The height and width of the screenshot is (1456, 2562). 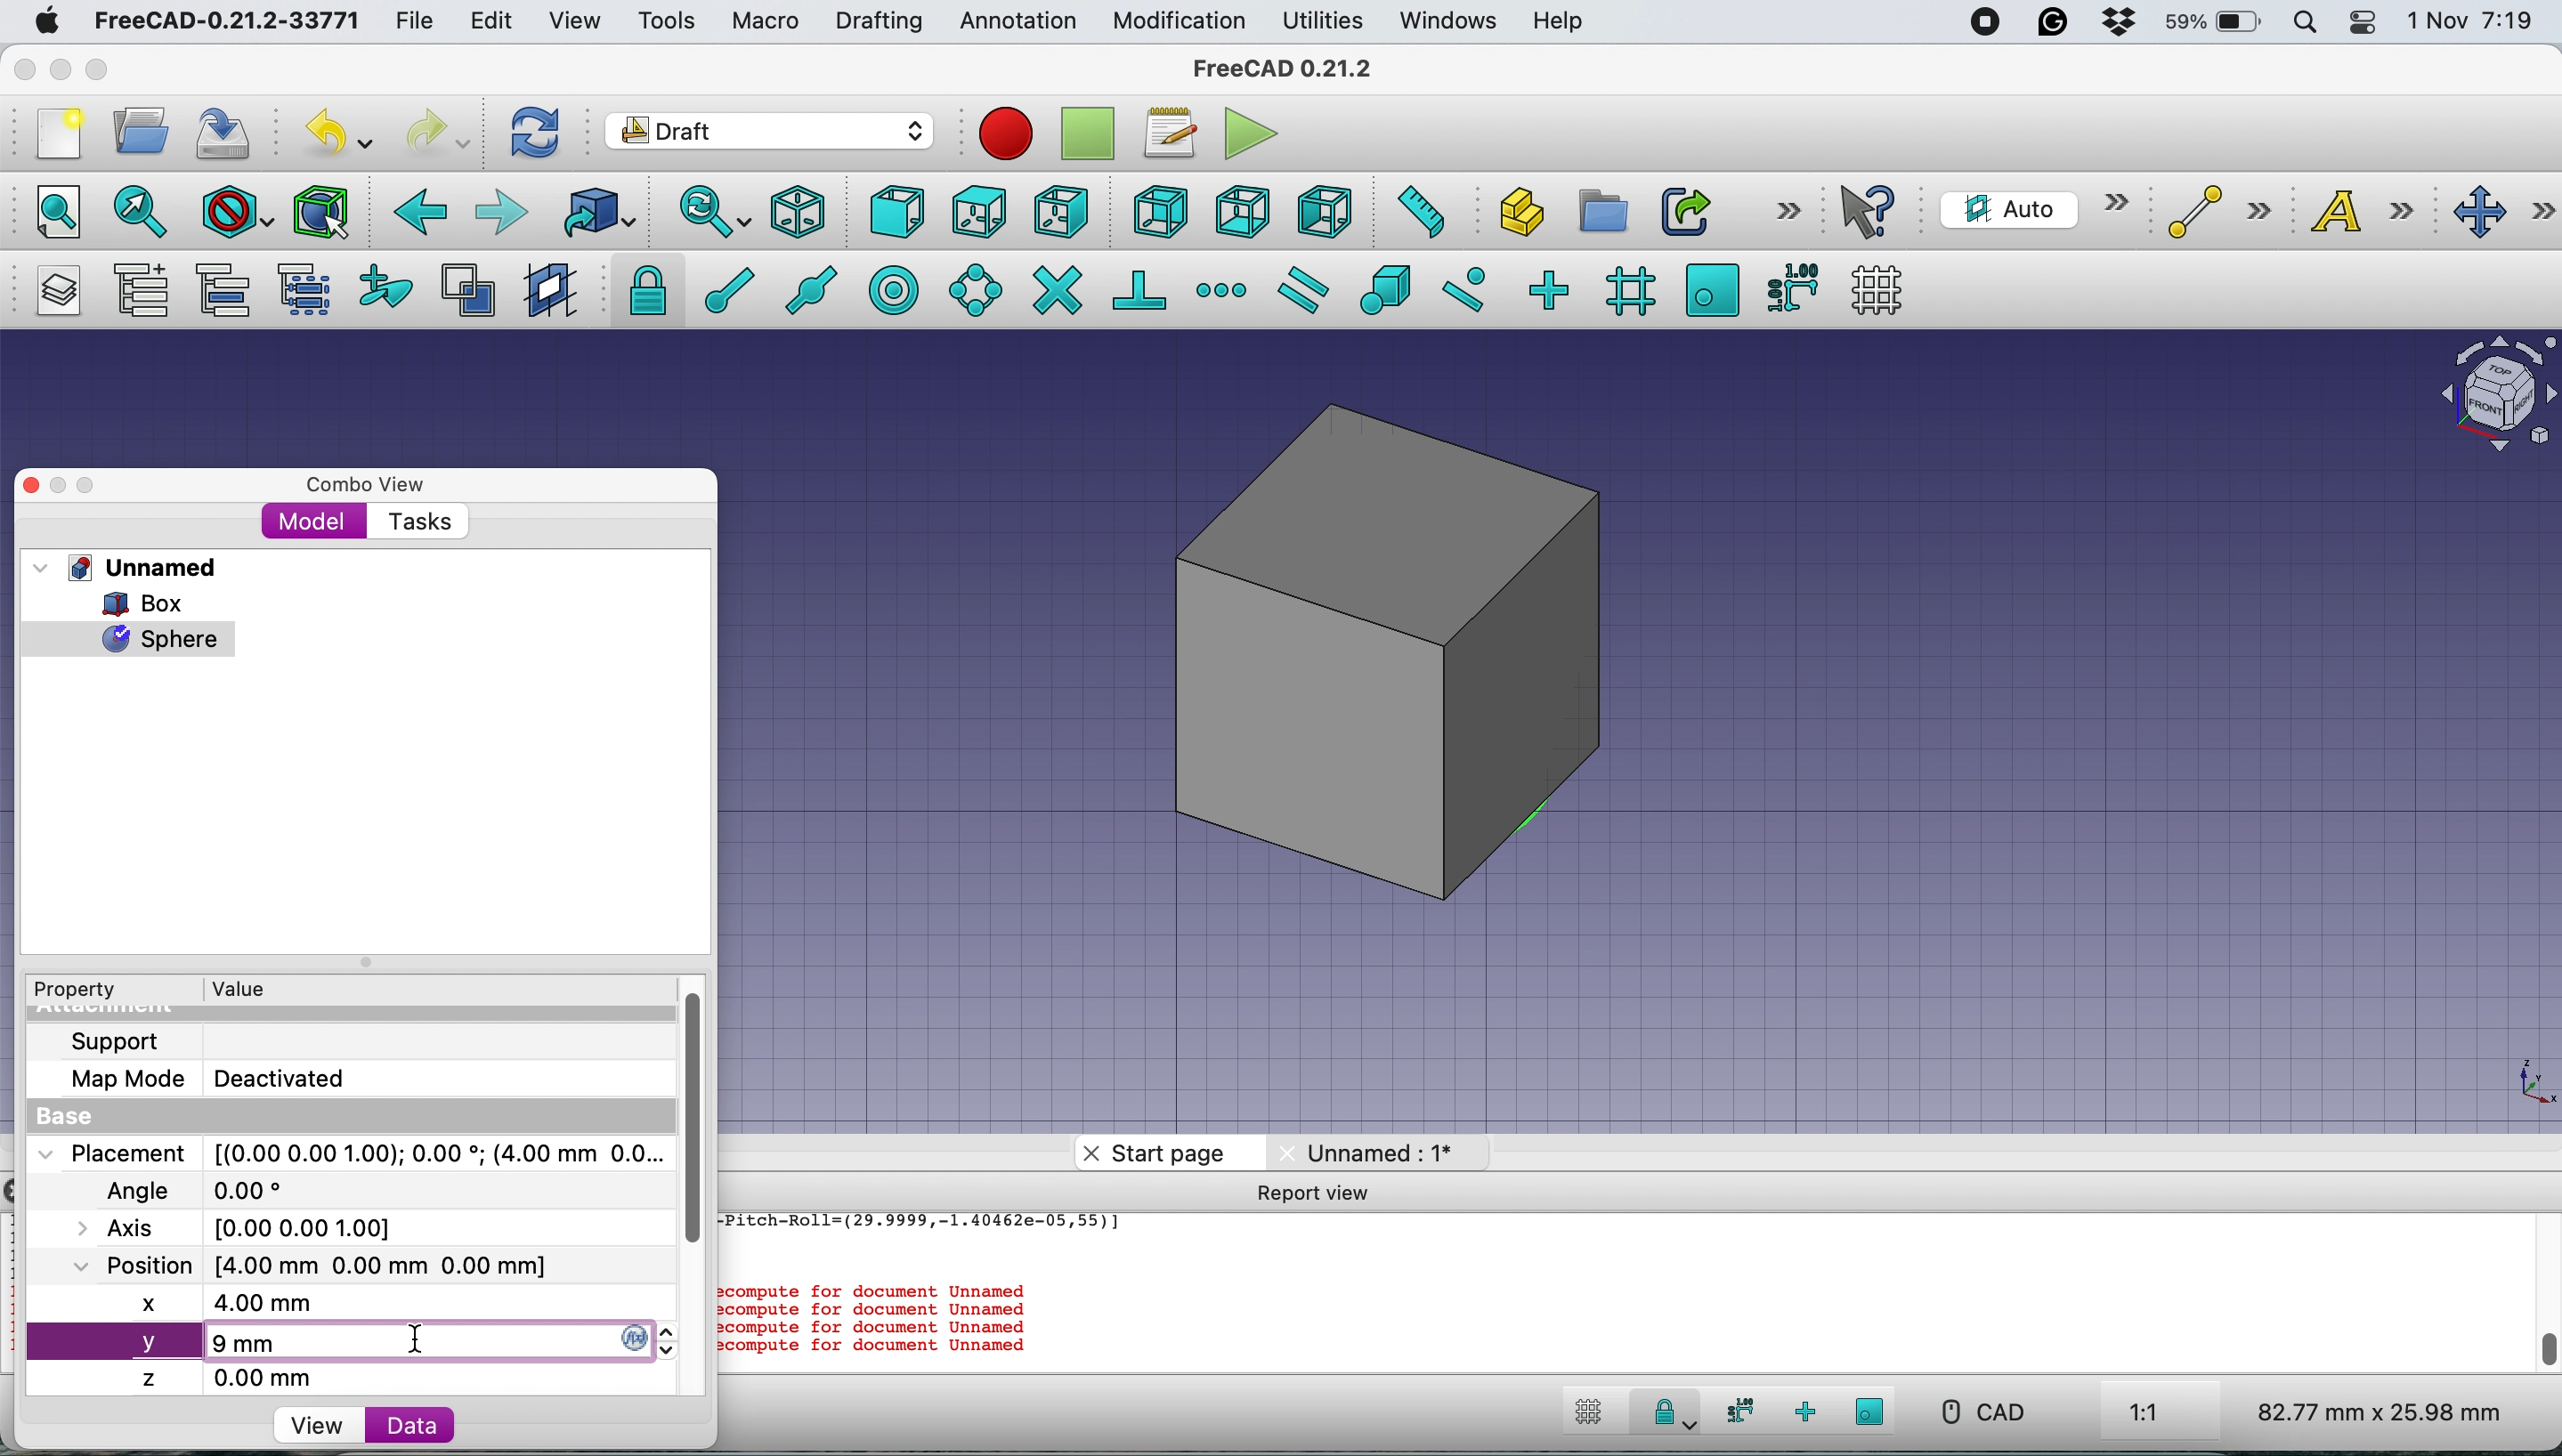 I want to click on create group, so click(x=1600, y=212).